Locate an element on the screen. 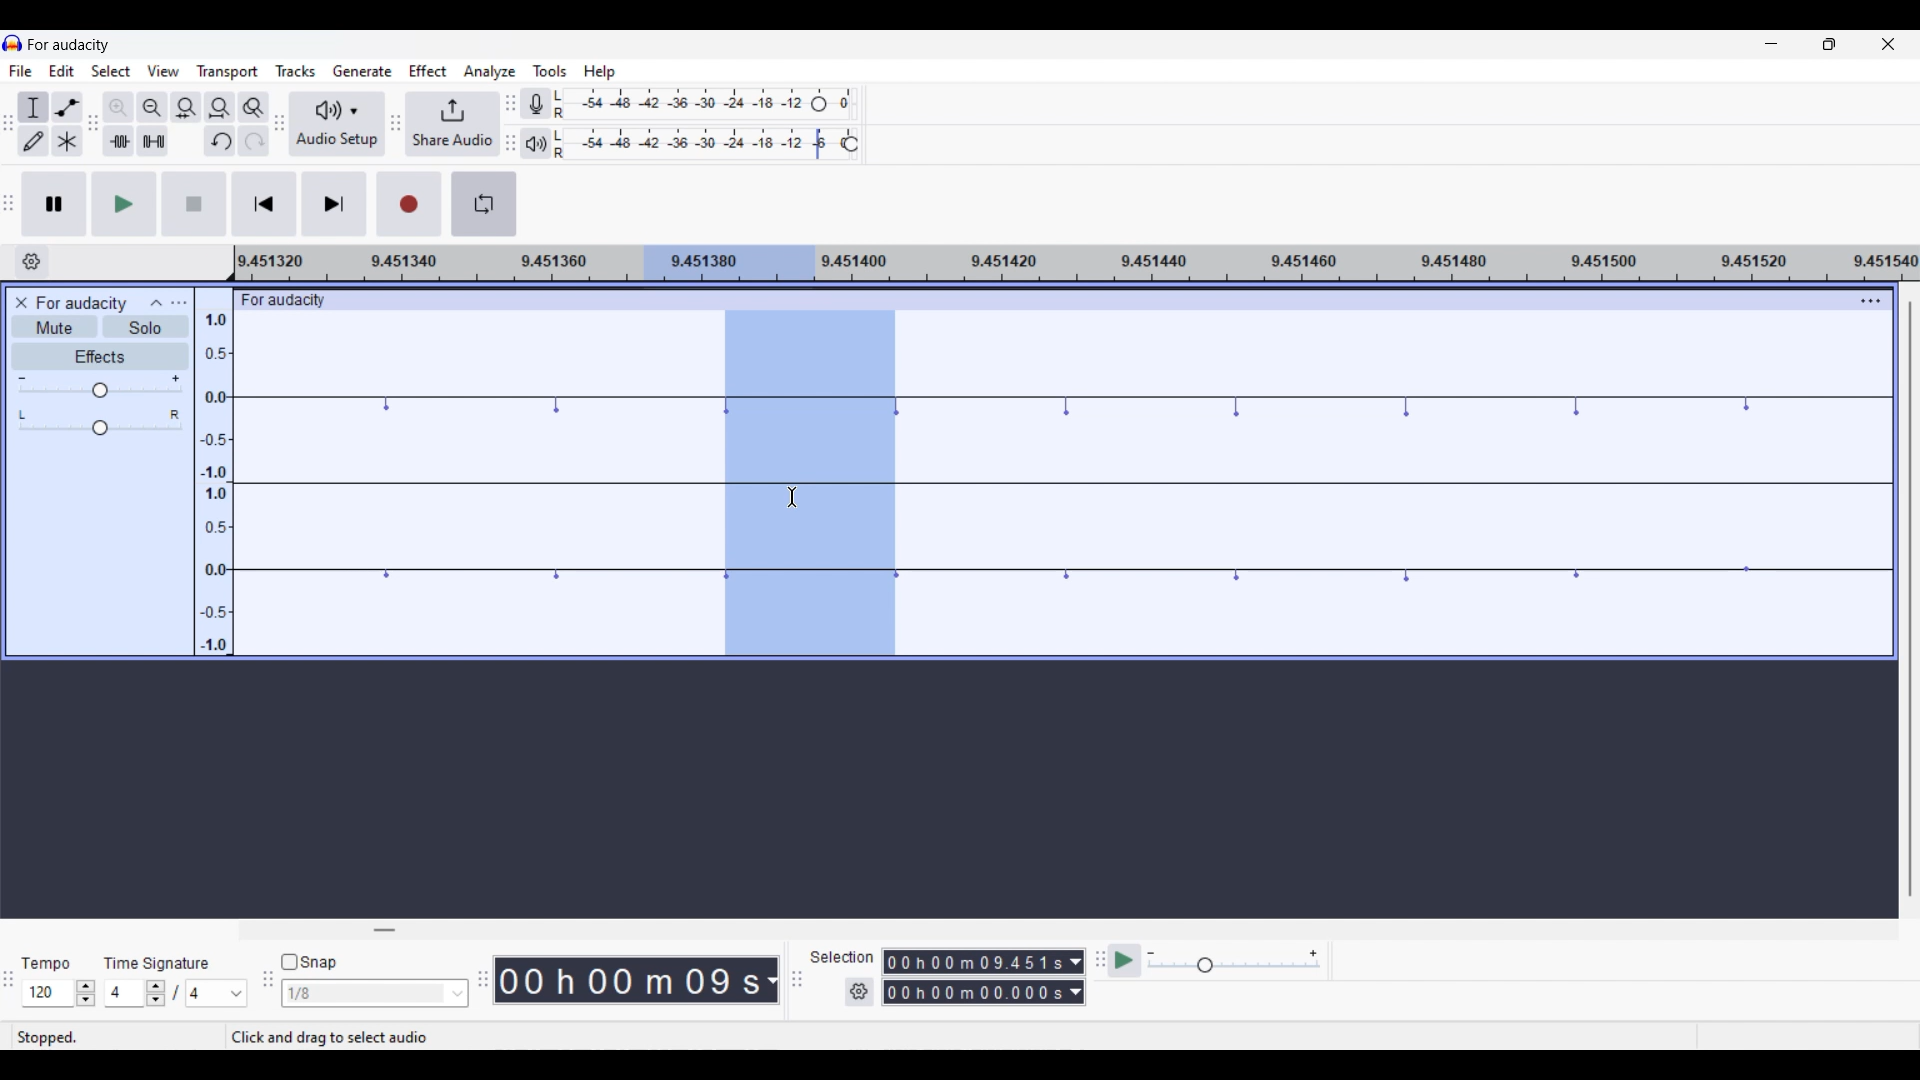 The height and width of the screenshot is (1080, 1920). Pause is located at coordinates (54, 204).